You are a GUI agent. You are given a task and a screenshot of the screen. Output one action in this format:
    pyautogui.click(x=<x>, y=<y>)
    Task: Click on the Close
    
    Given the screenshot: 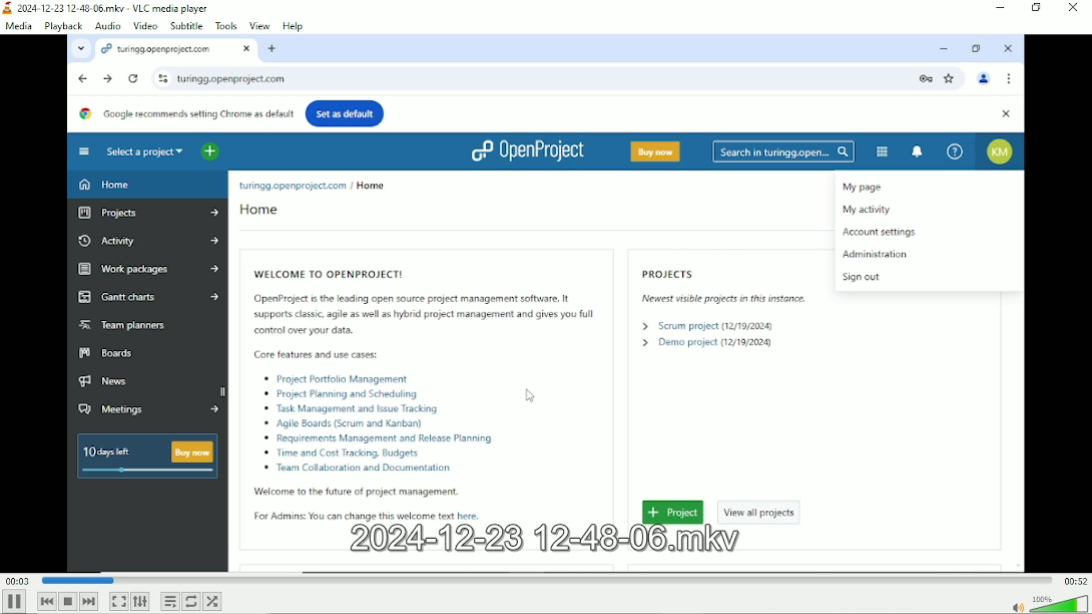 What is the action you would take?
    pyautogui.click(x=1072, y=7)
    